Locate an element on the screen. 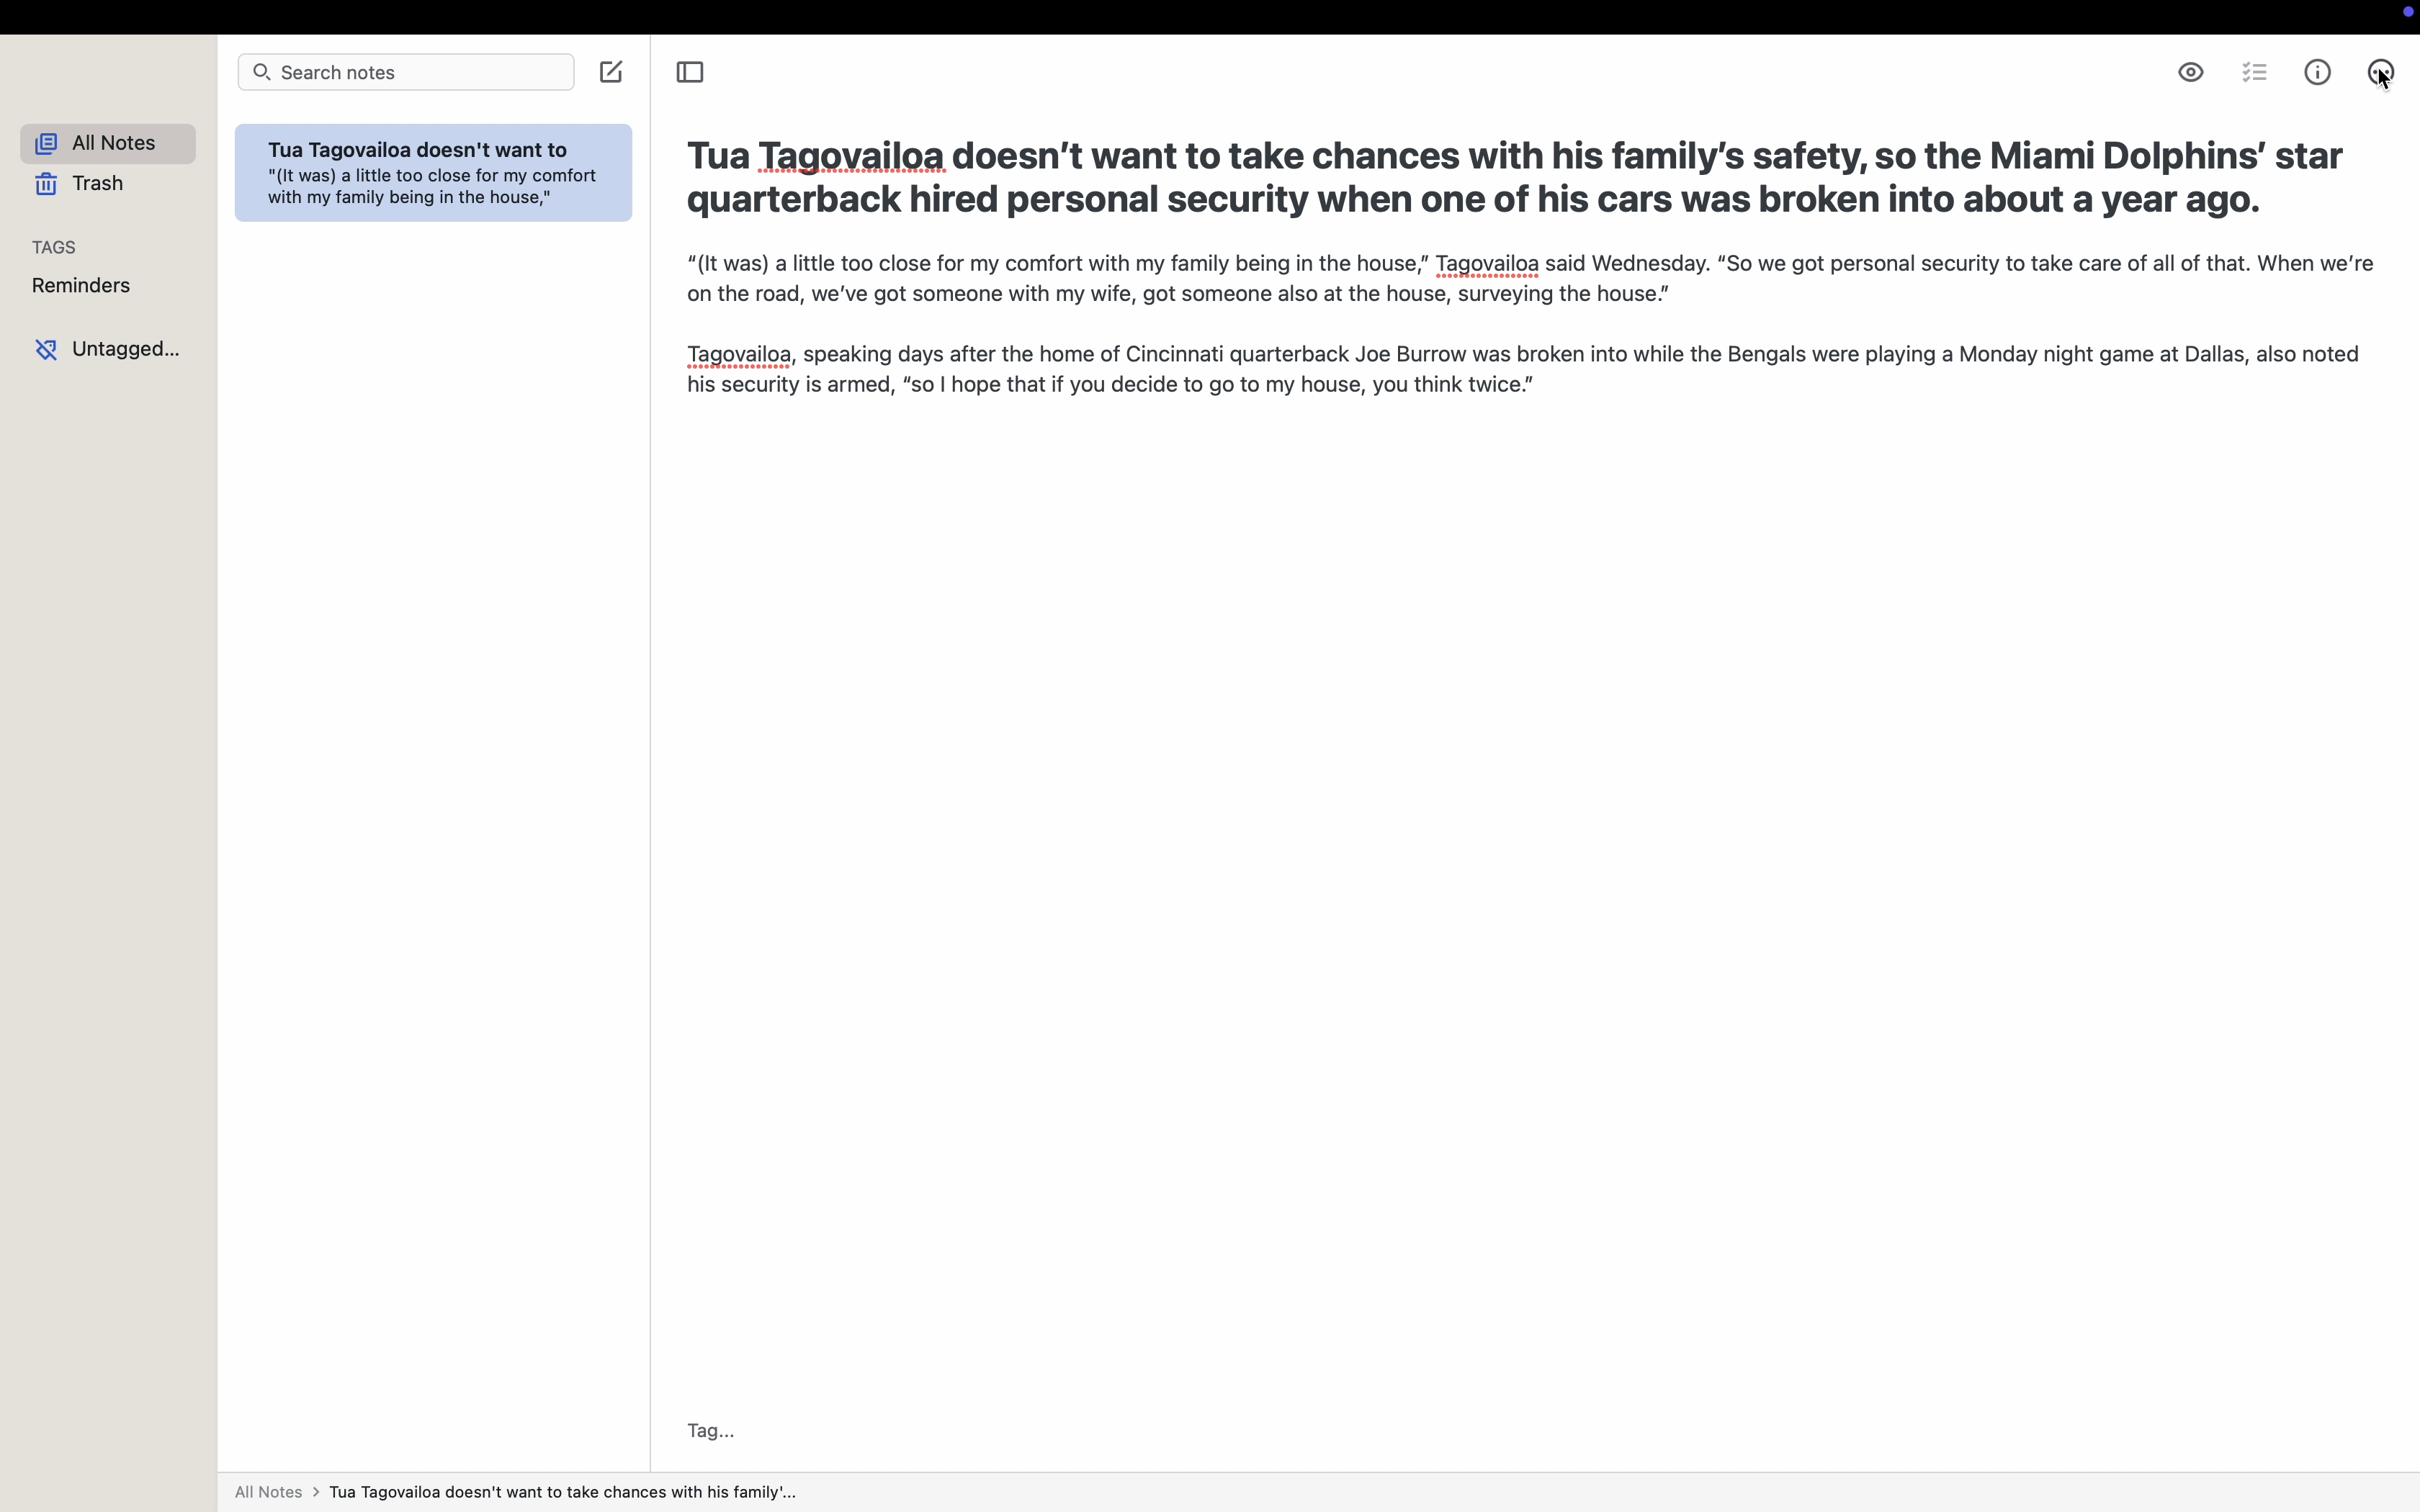 The width and height of the screenshot is (2420, 1512). tag is located at coordinates (712, 1430).